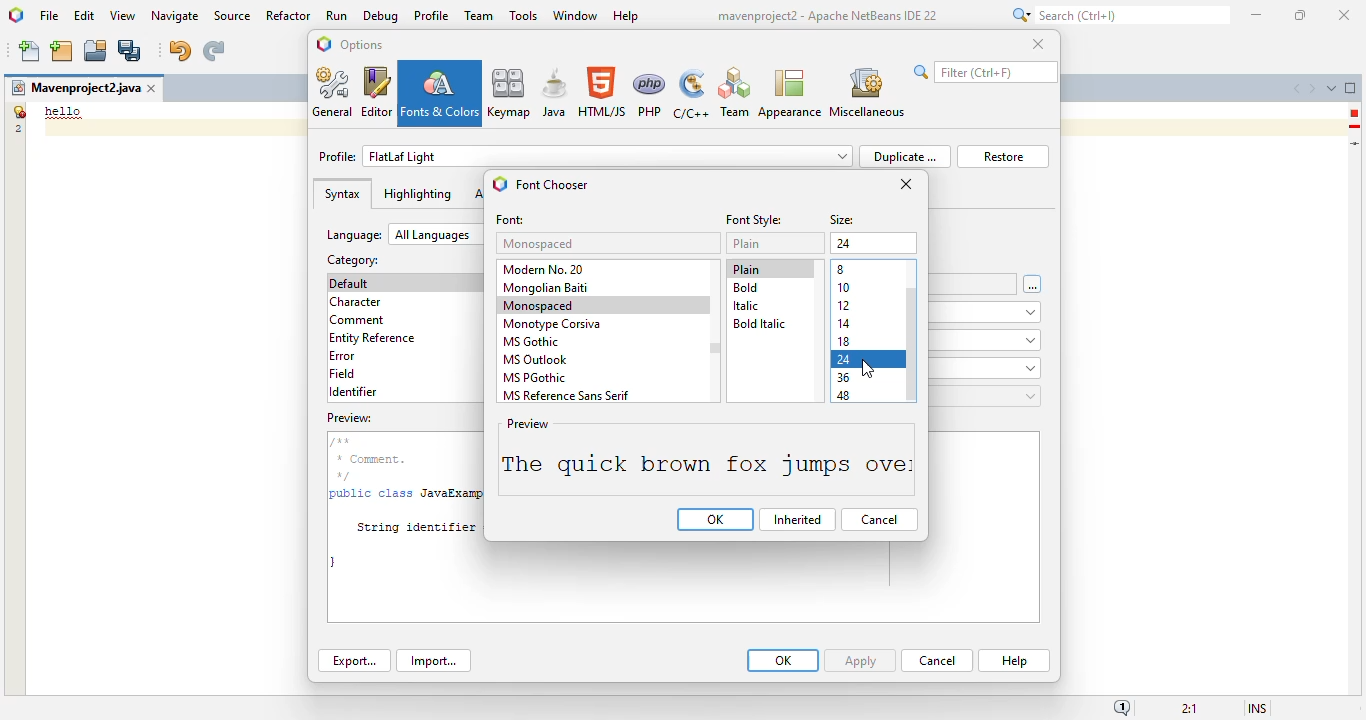 The image size is (1366, 720). Describe the element at coordinates (1118, 15) in the screenshot. I see `search` at that location.